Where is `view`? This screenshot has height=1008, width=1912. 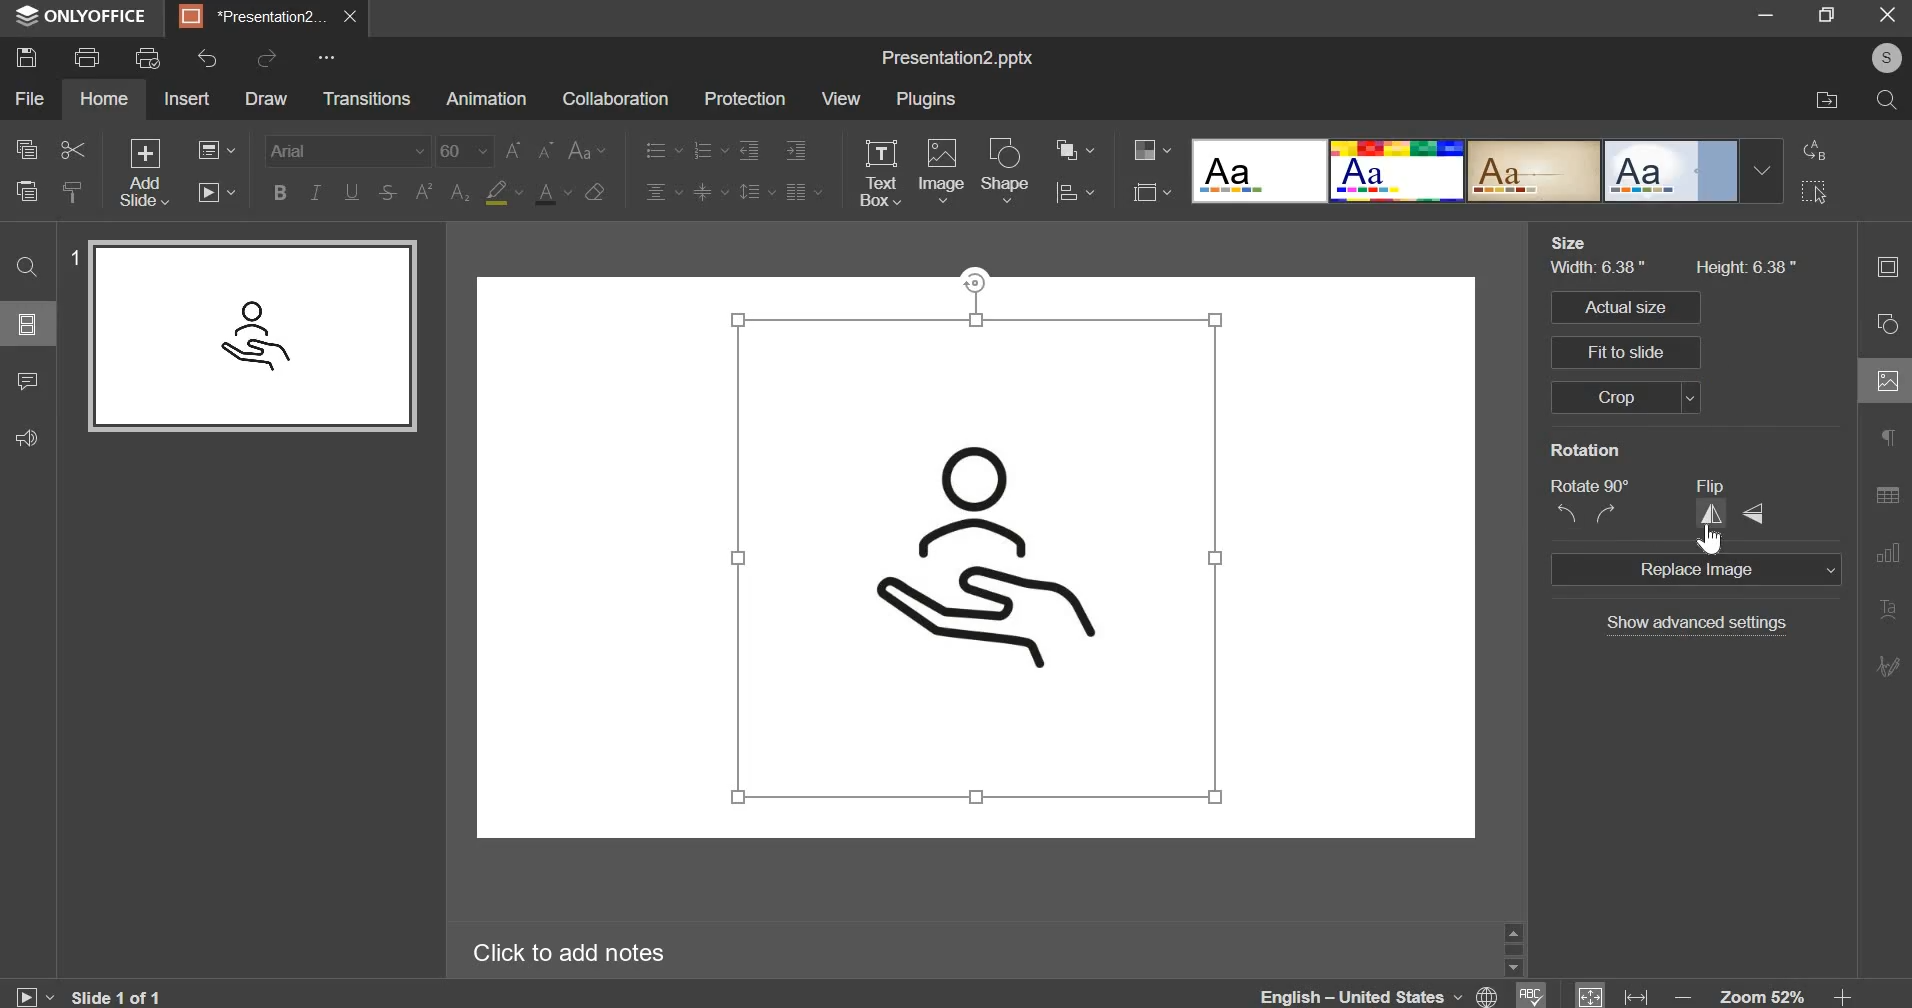 view is located at coordinates (840, 97).